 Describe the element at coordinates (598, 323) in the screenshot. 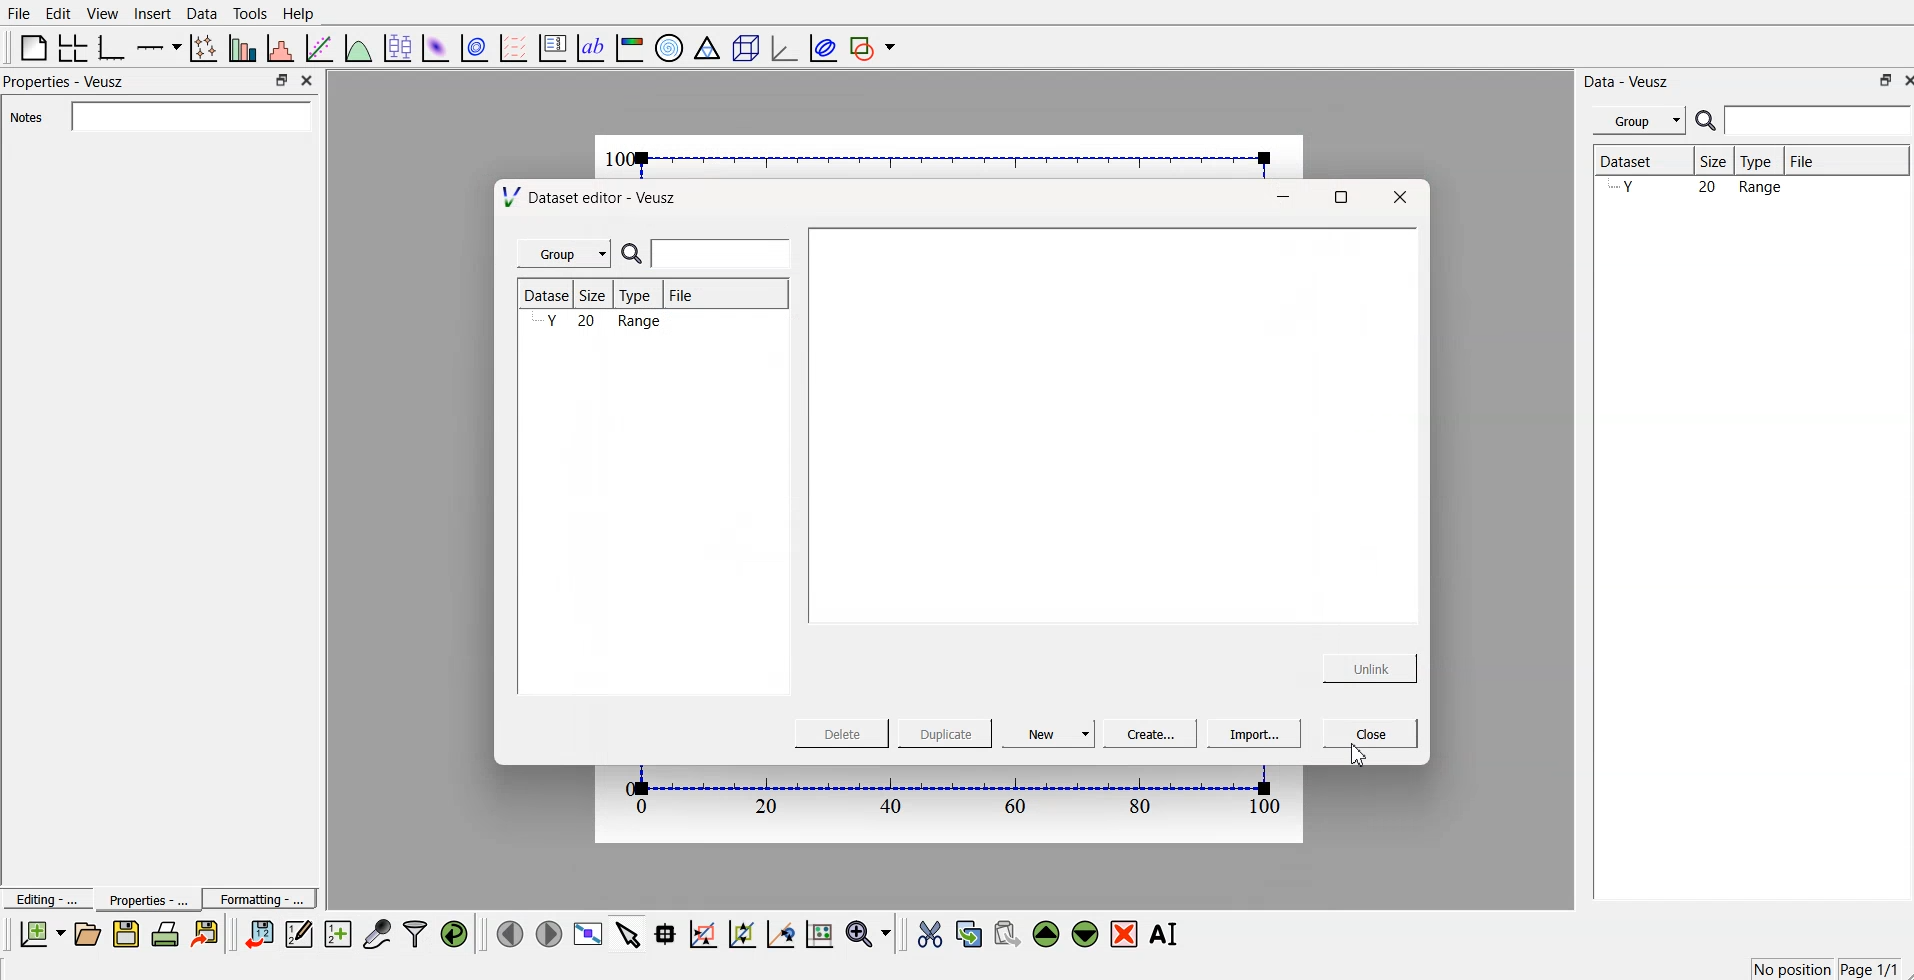

I see `y 20 range` at that location.